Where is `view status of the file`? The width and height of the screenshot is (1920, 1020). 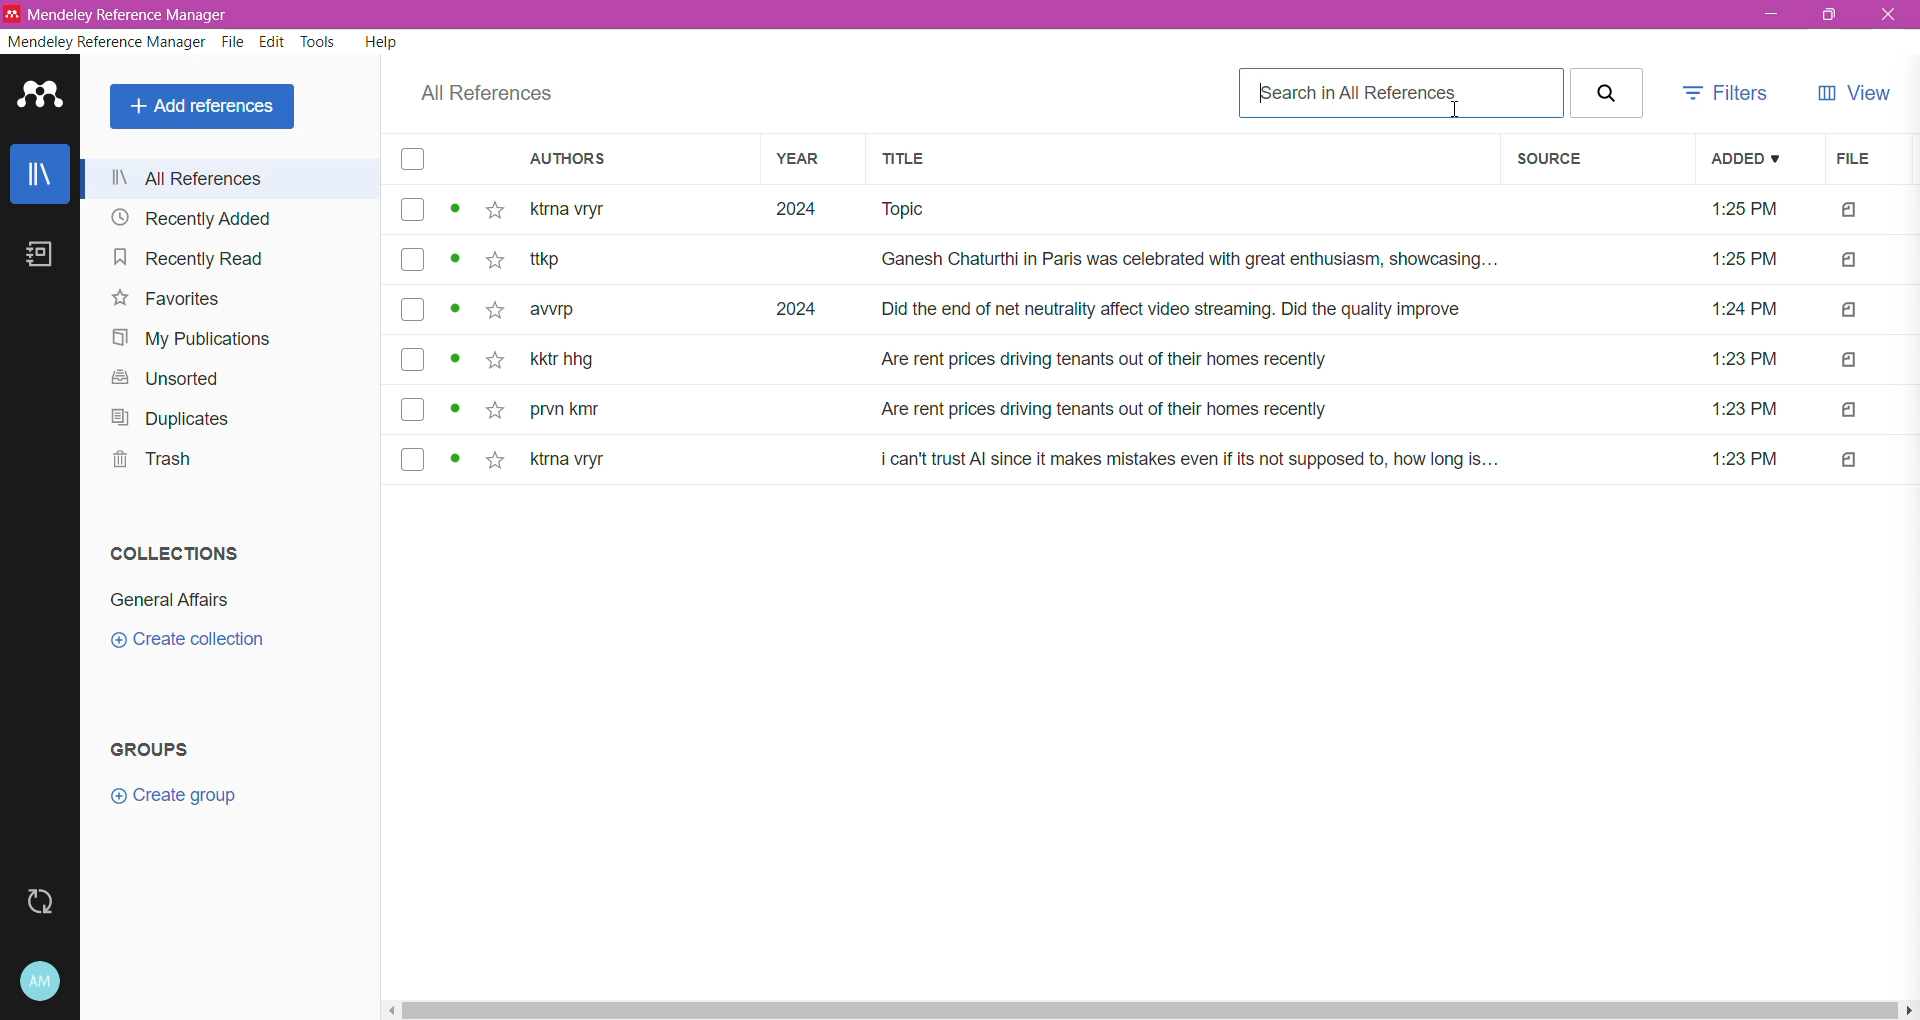 view status of the file is located at coordinates (456, 259).